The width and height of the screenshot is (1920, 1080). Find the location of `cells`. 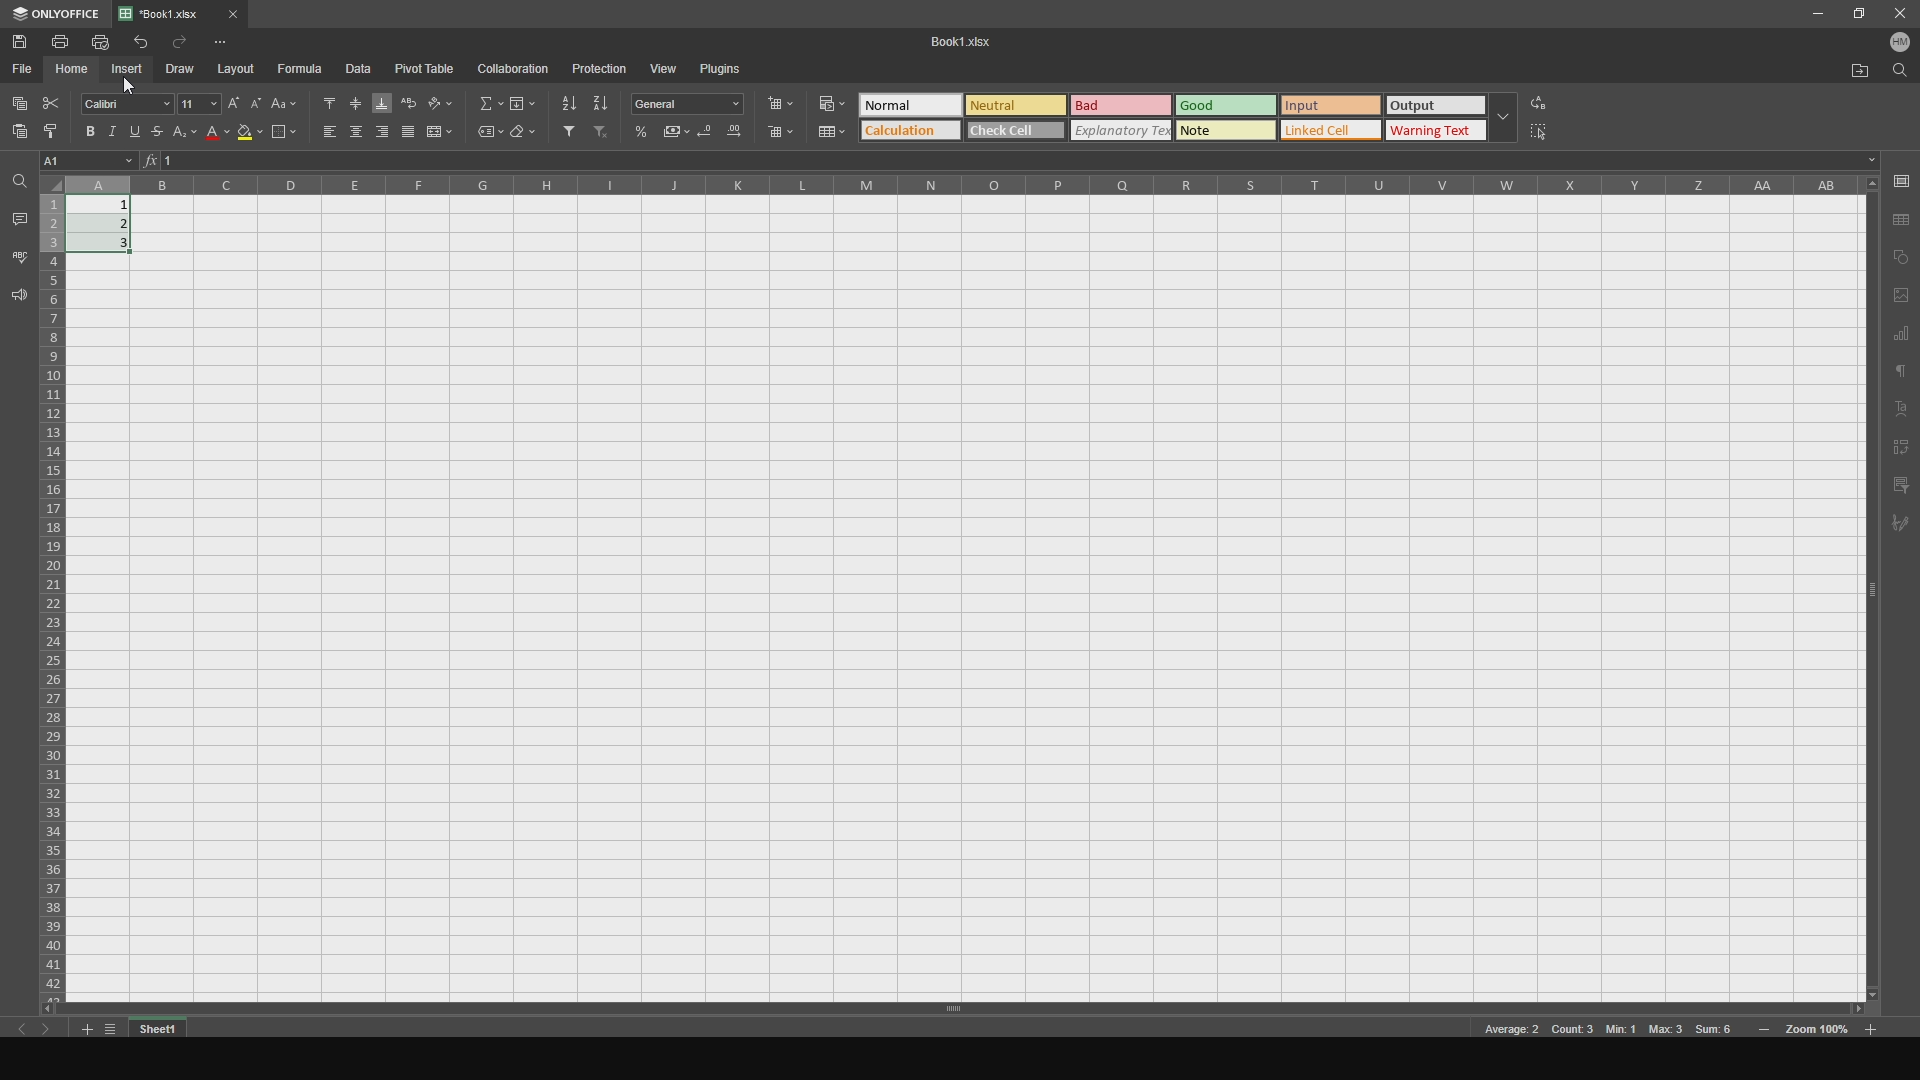

cells is located at coordinates (52, 587).